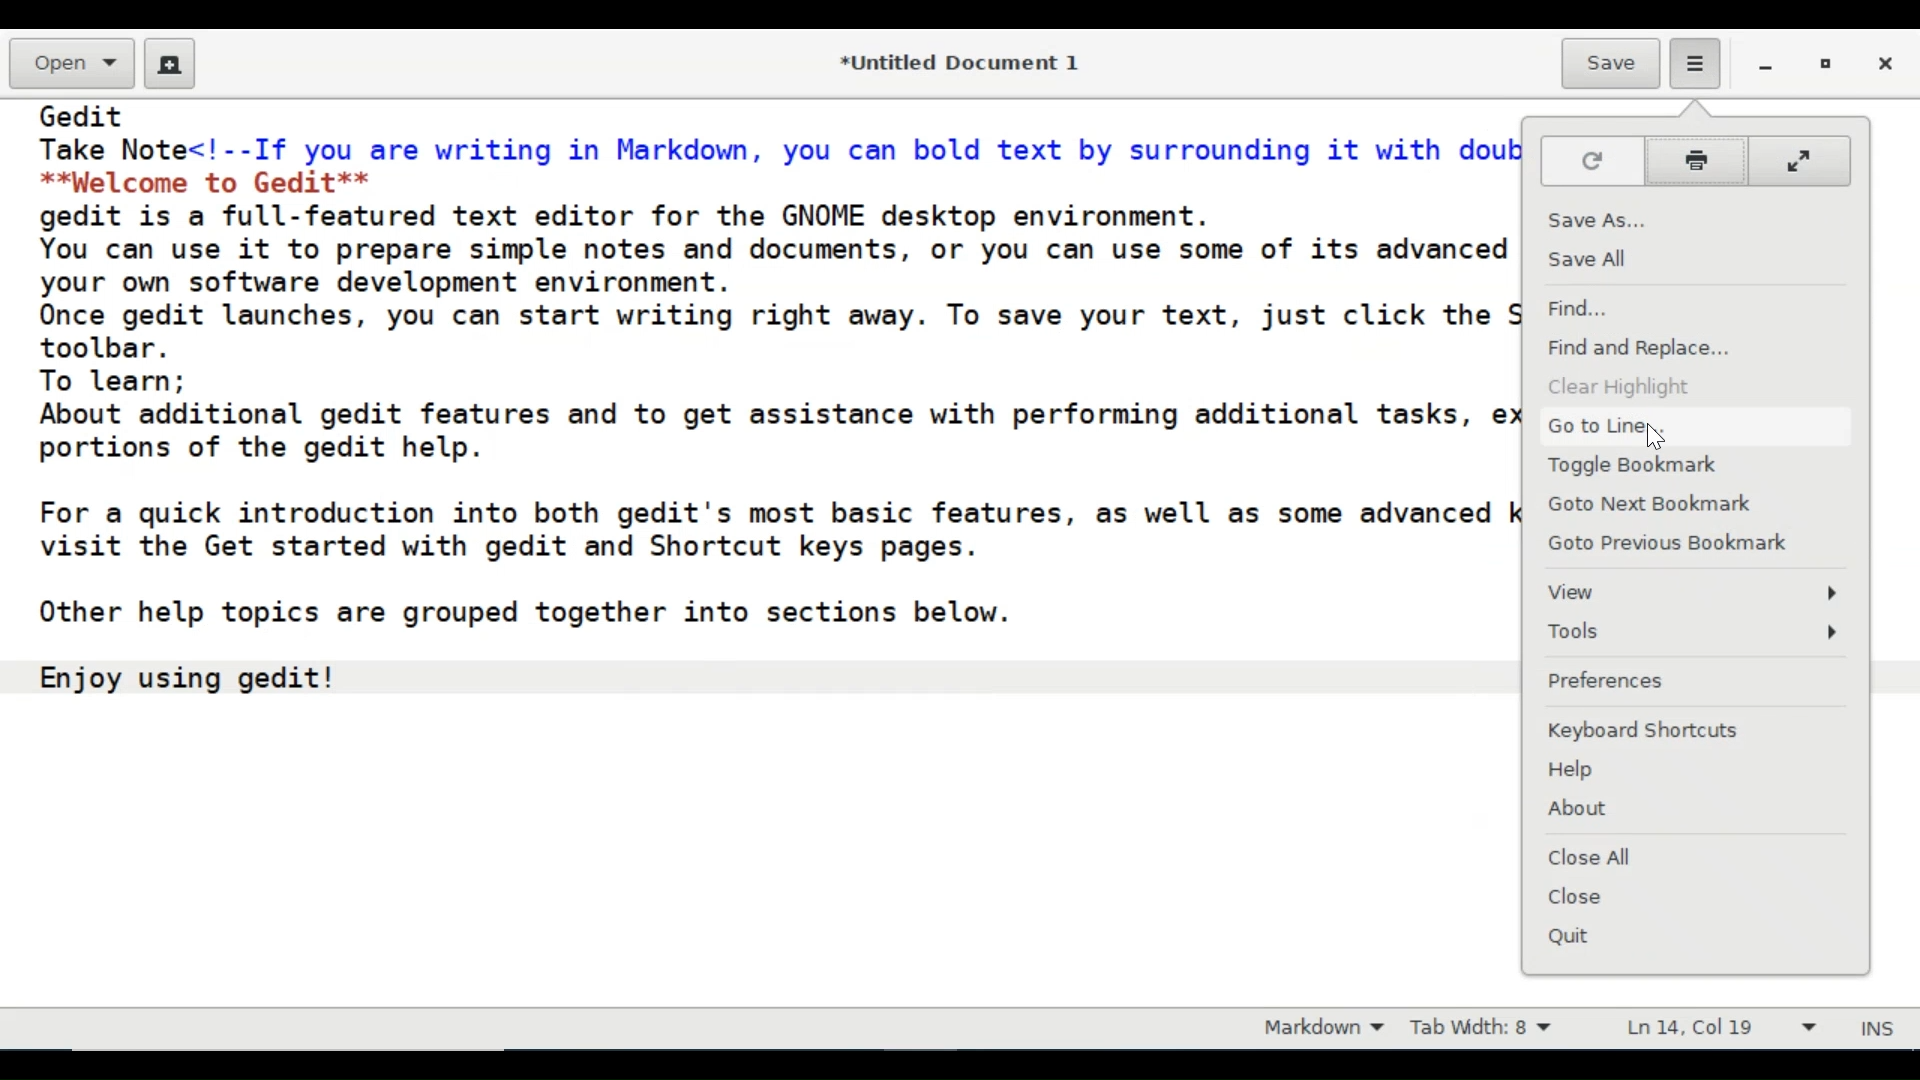  I want to click on To learn;, so click(114, 380).